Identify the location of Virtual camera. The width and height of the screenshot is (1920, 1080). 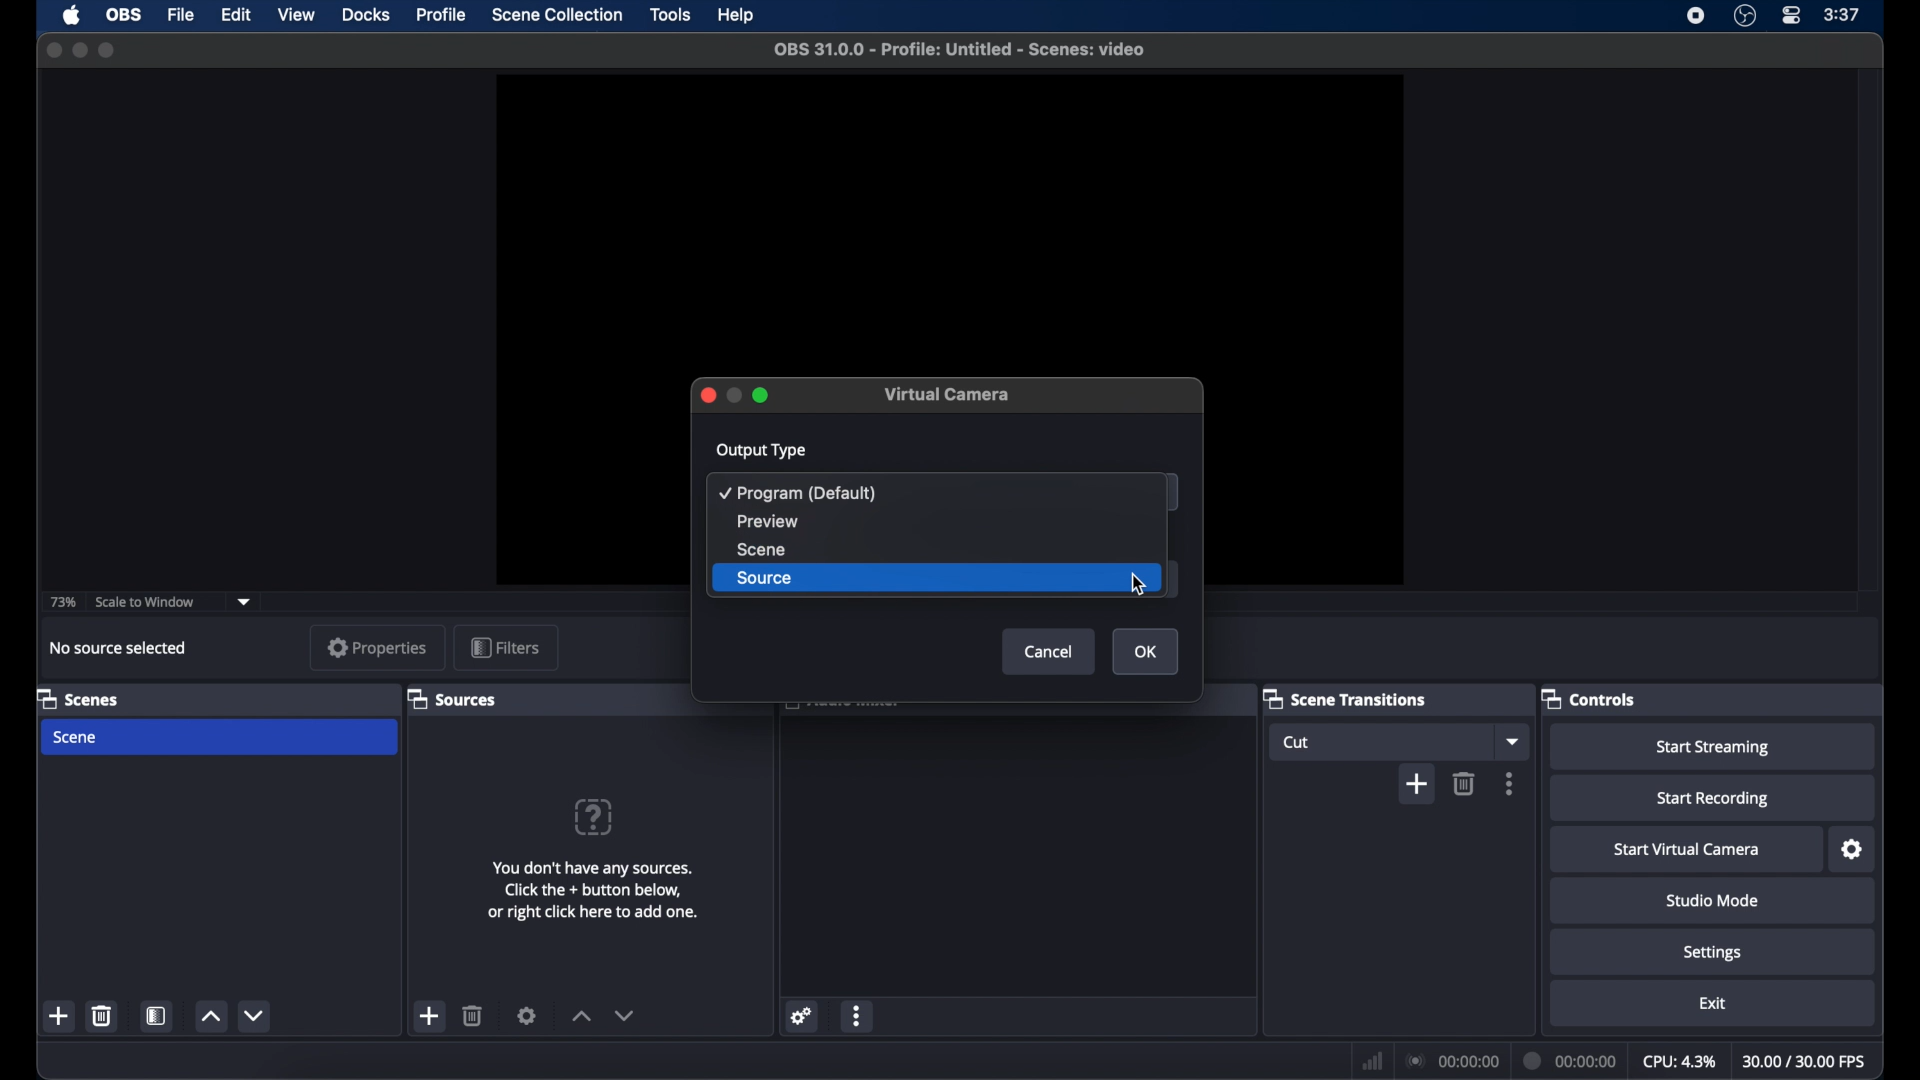
(942, 395).